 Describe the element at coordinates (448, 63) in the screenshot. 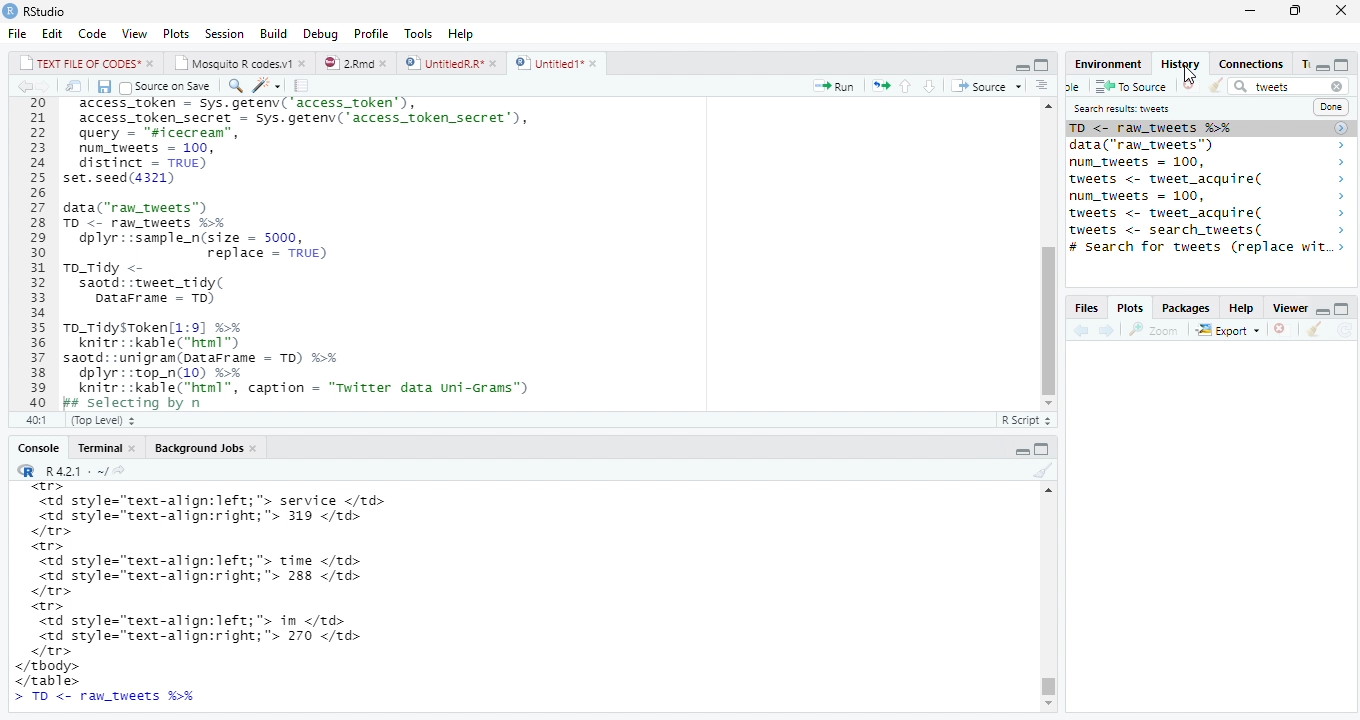

I see `D | UntitledR.R*` at that location.